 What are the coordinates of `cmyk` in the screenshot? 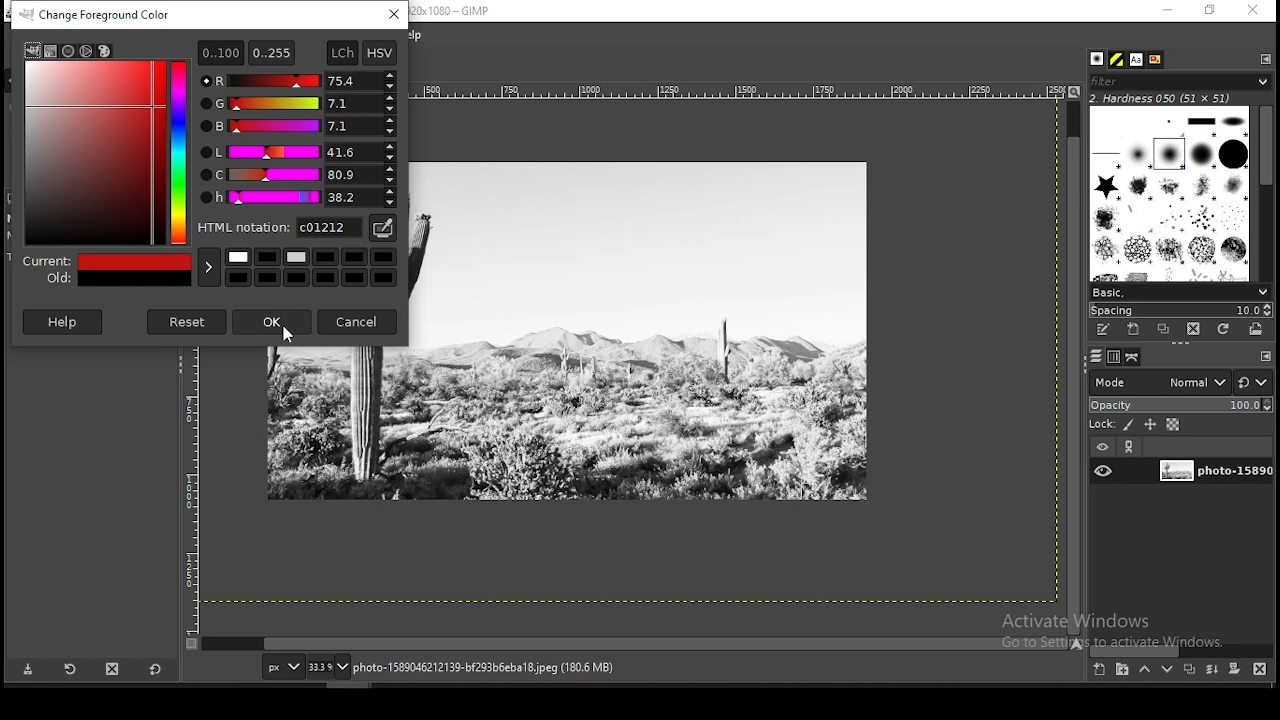 It's located at (68, 52).